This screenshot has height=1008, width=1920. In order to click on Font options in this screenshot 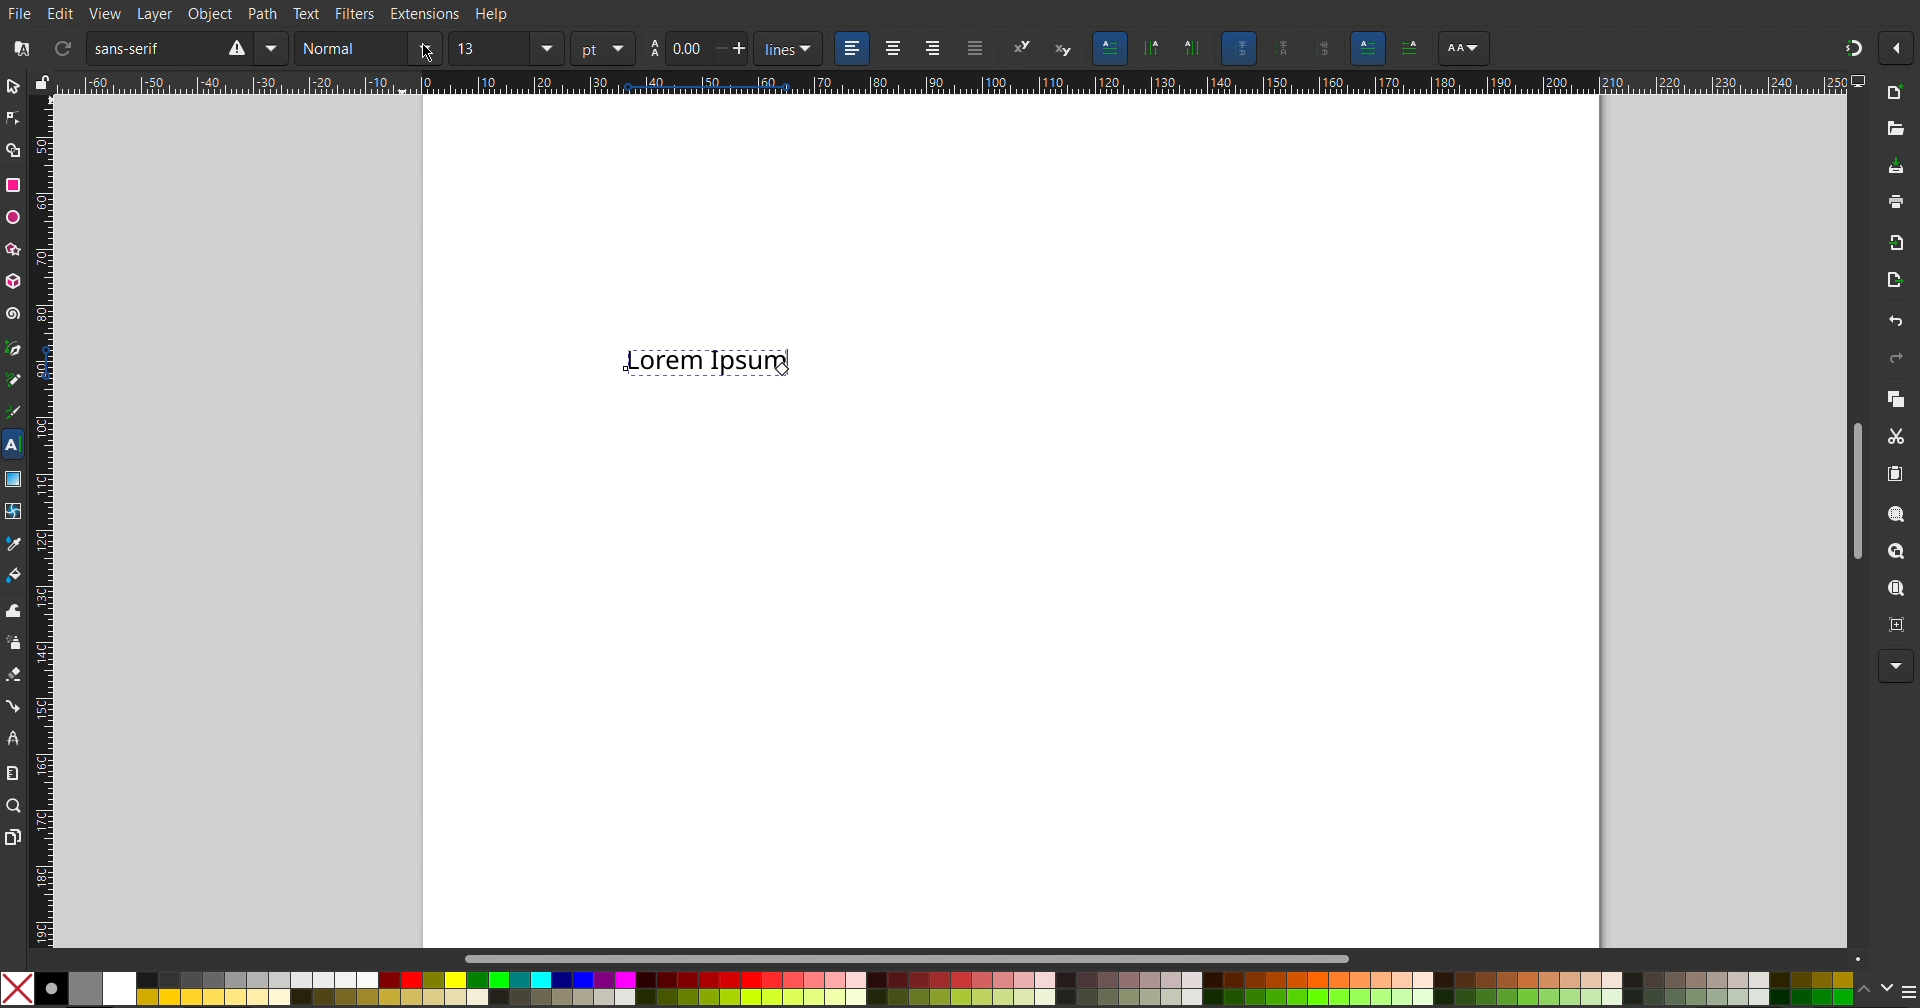, I will do `click(1463, 49)`.